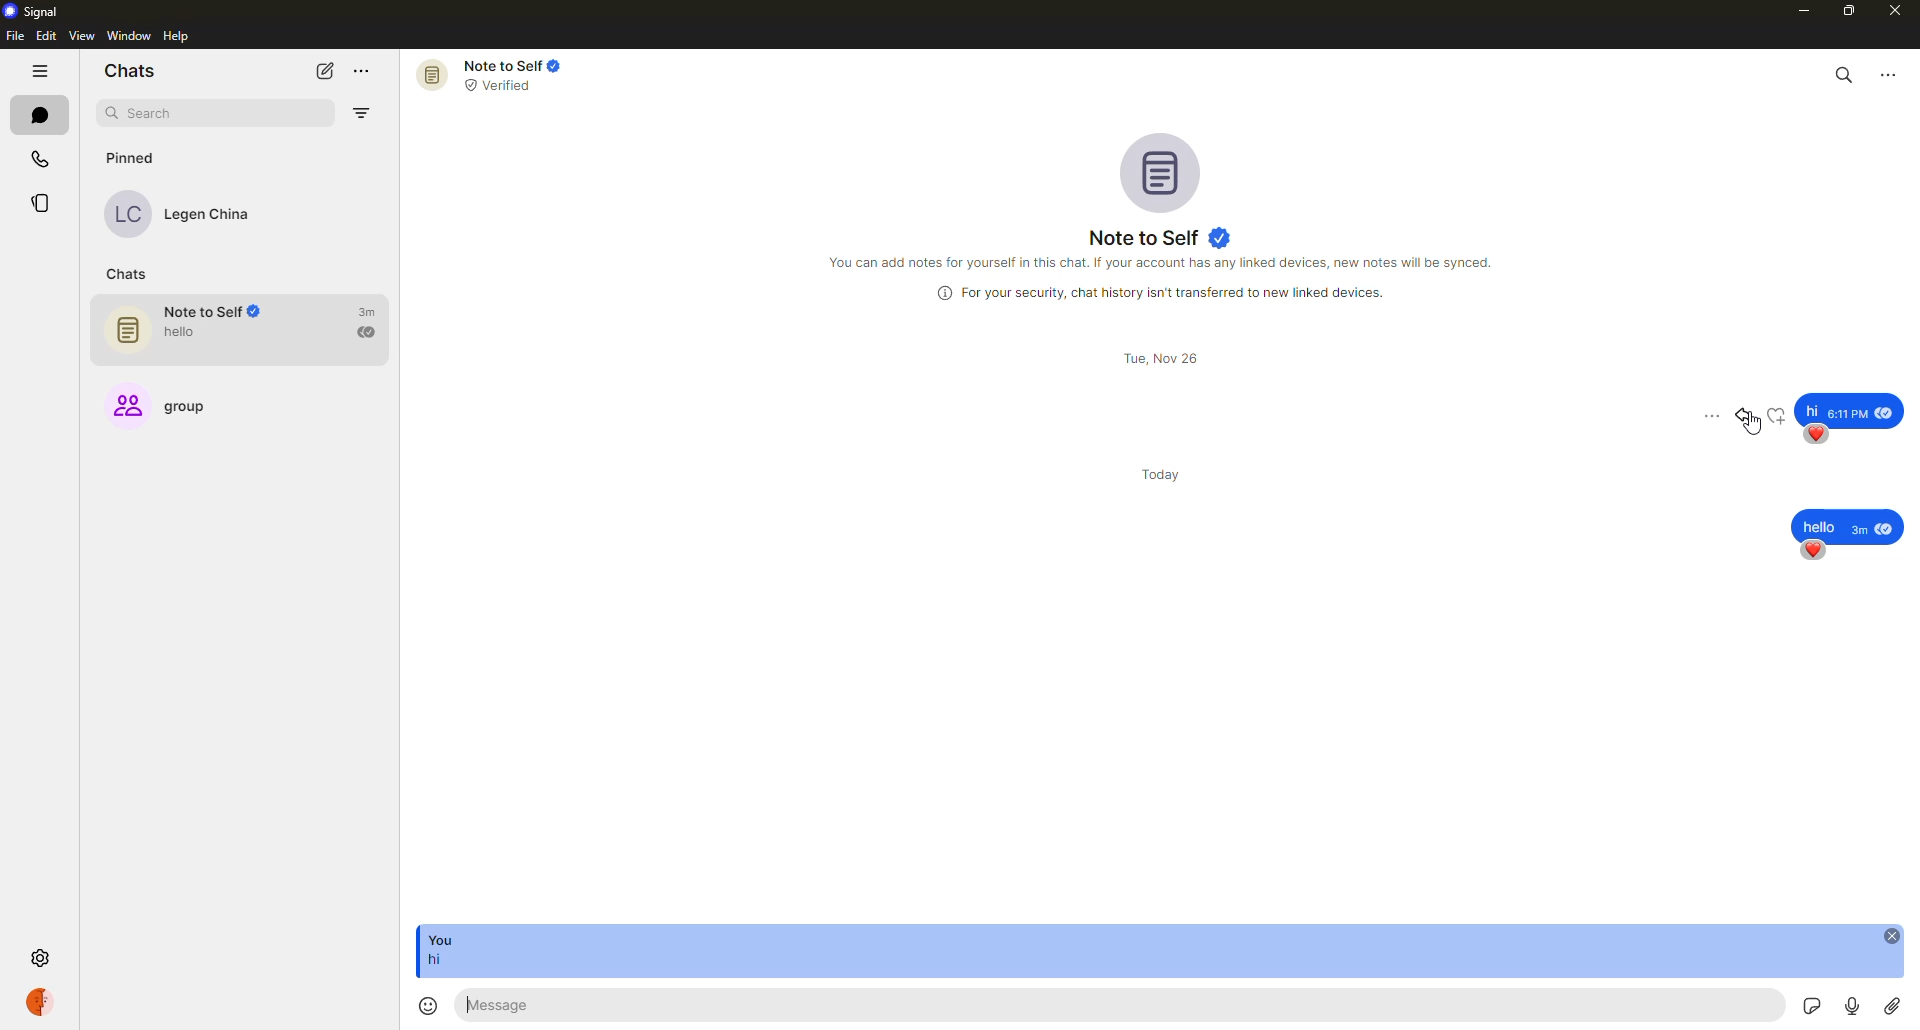 The width and height of the screenshot is (1920, 1030). I want to click on cursor, so click(1758, 431).